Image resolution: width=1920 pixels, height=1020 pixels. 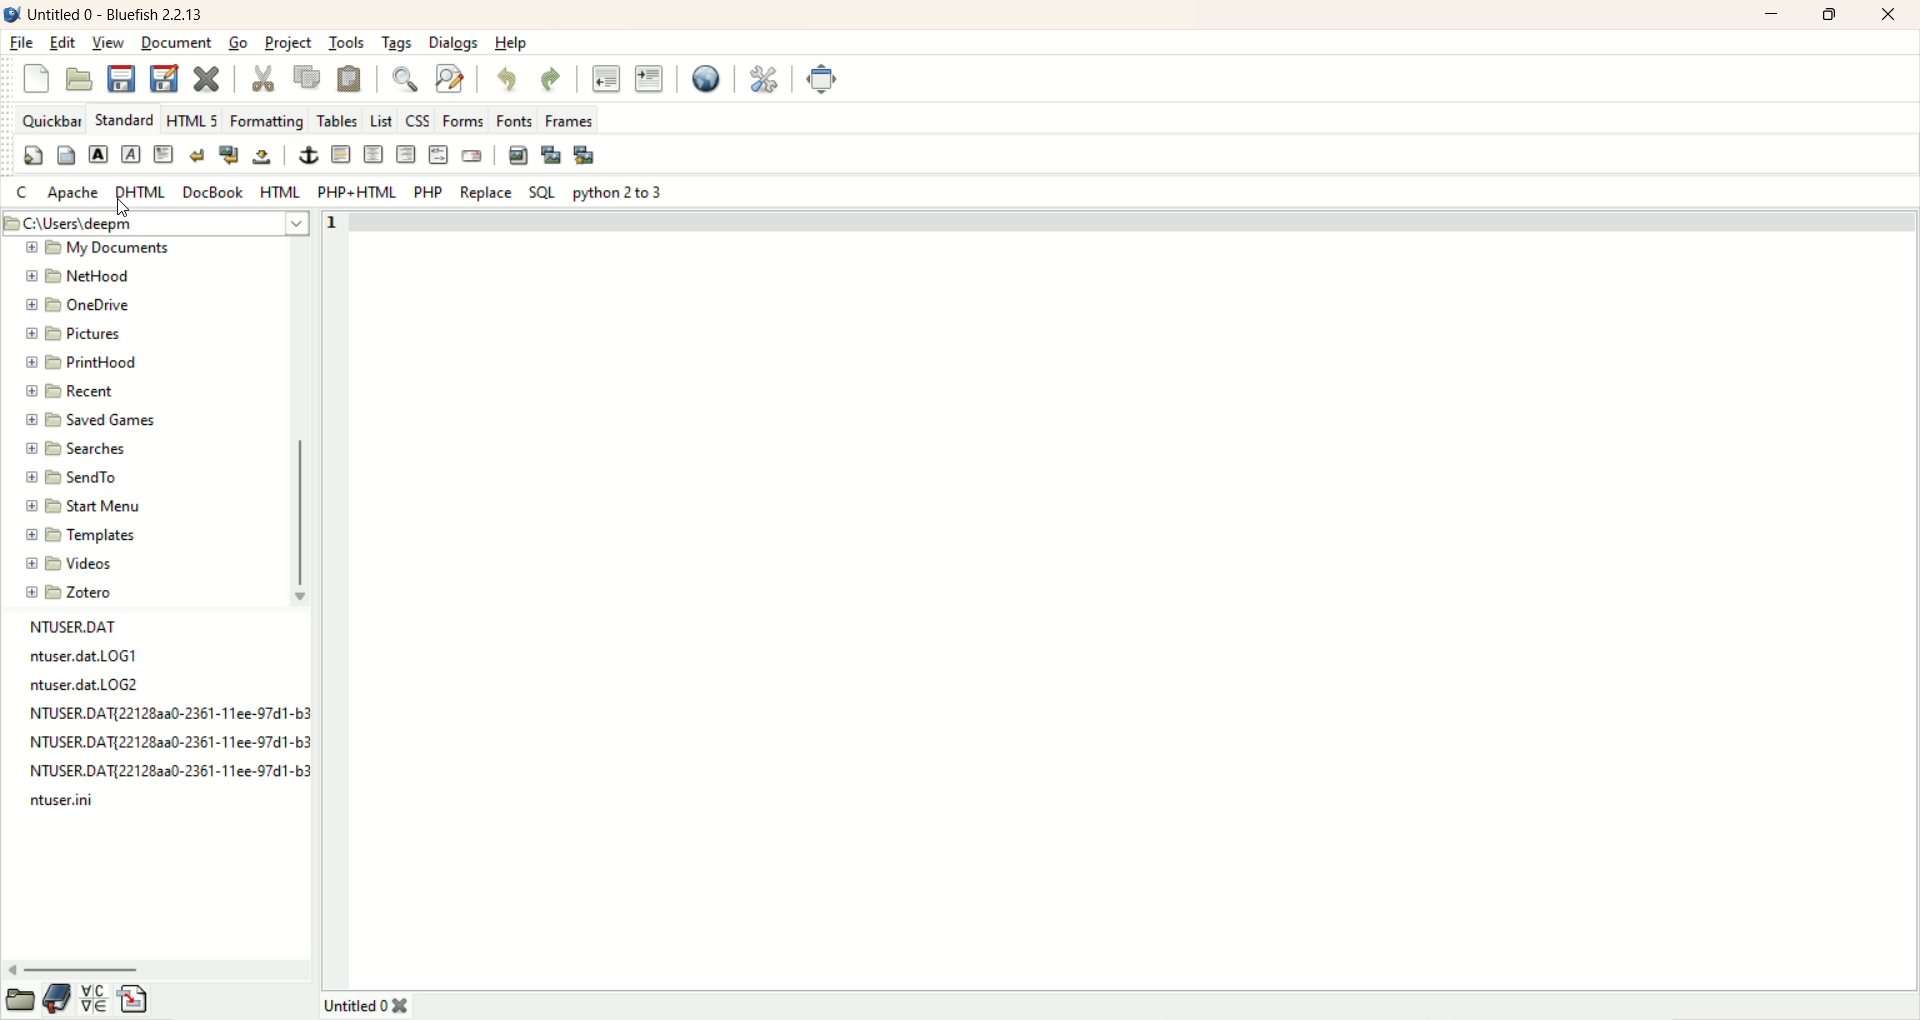 I want to click on break, so click(x=195, y=154).